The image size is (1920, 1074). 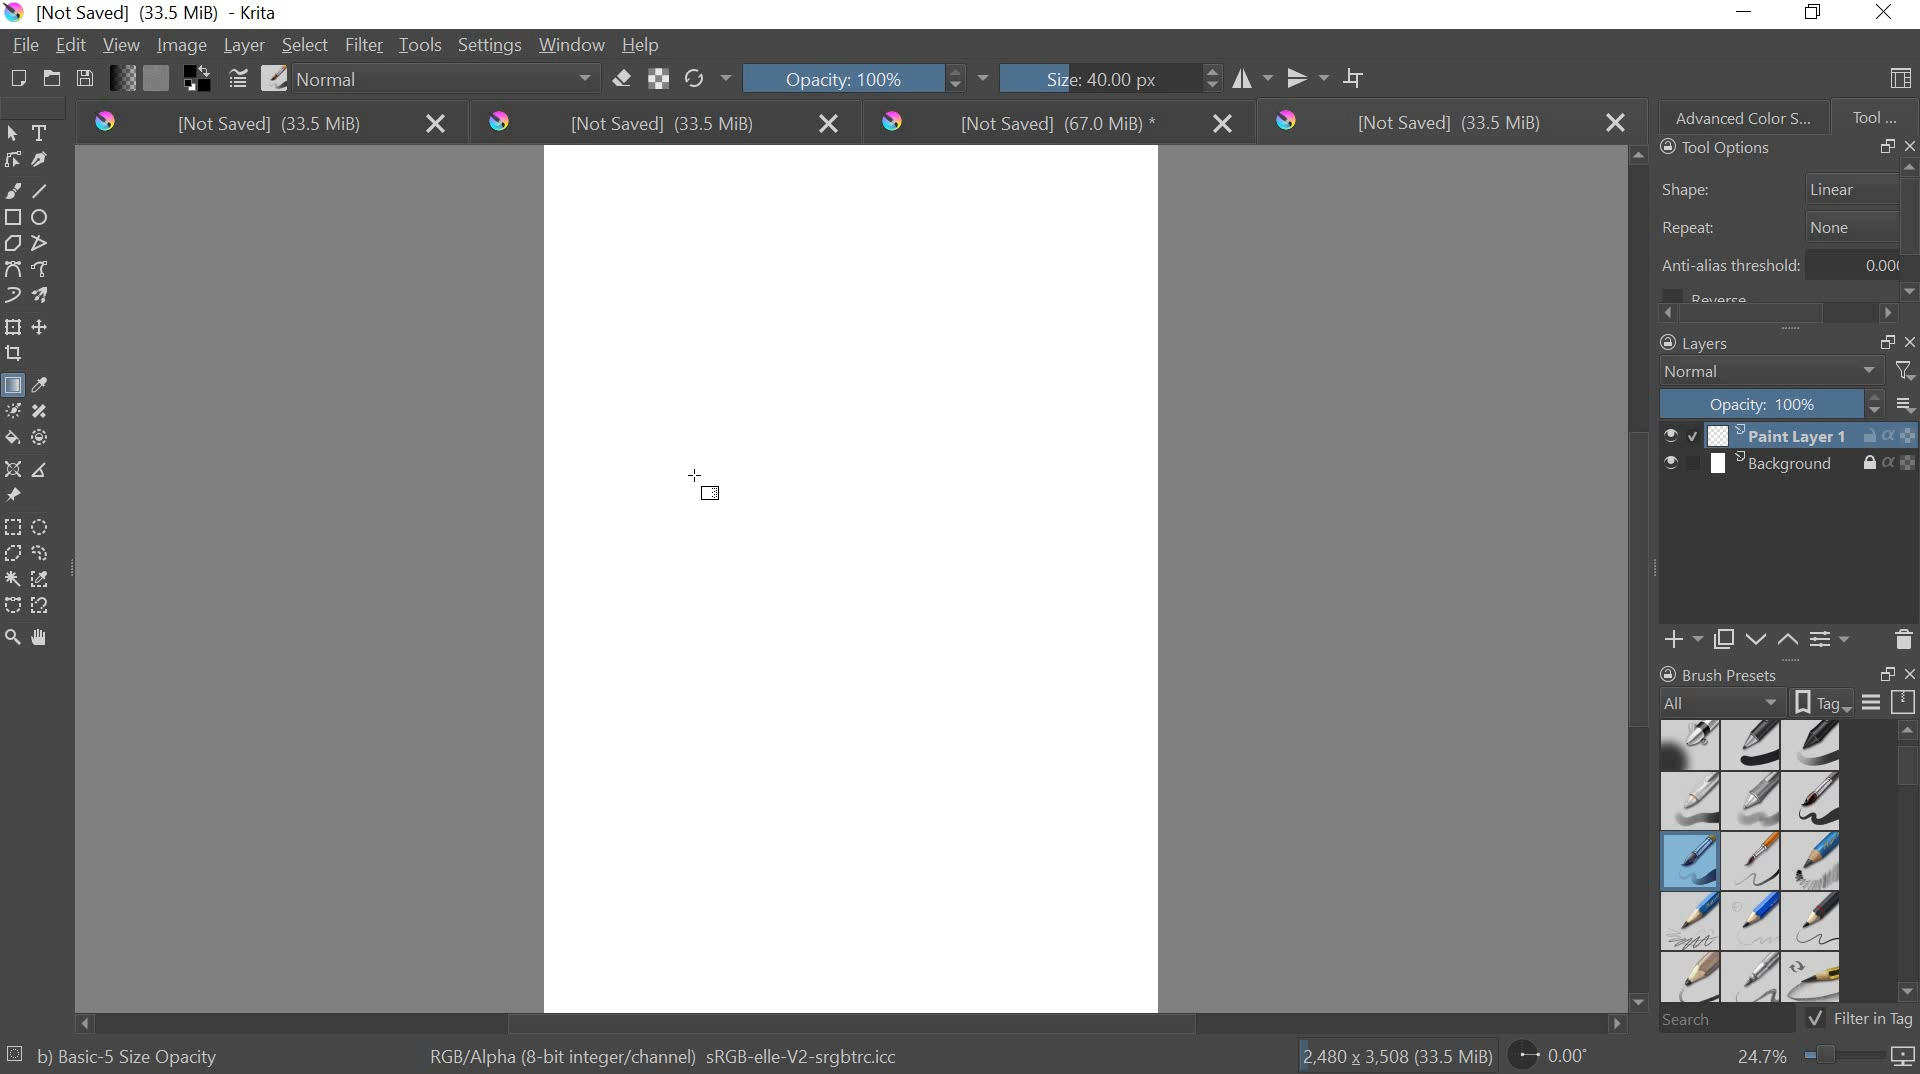 What do you see at coordinates (16, 270) in the screenshot?
I see `bezier curve` at bounding box center [16, 270].